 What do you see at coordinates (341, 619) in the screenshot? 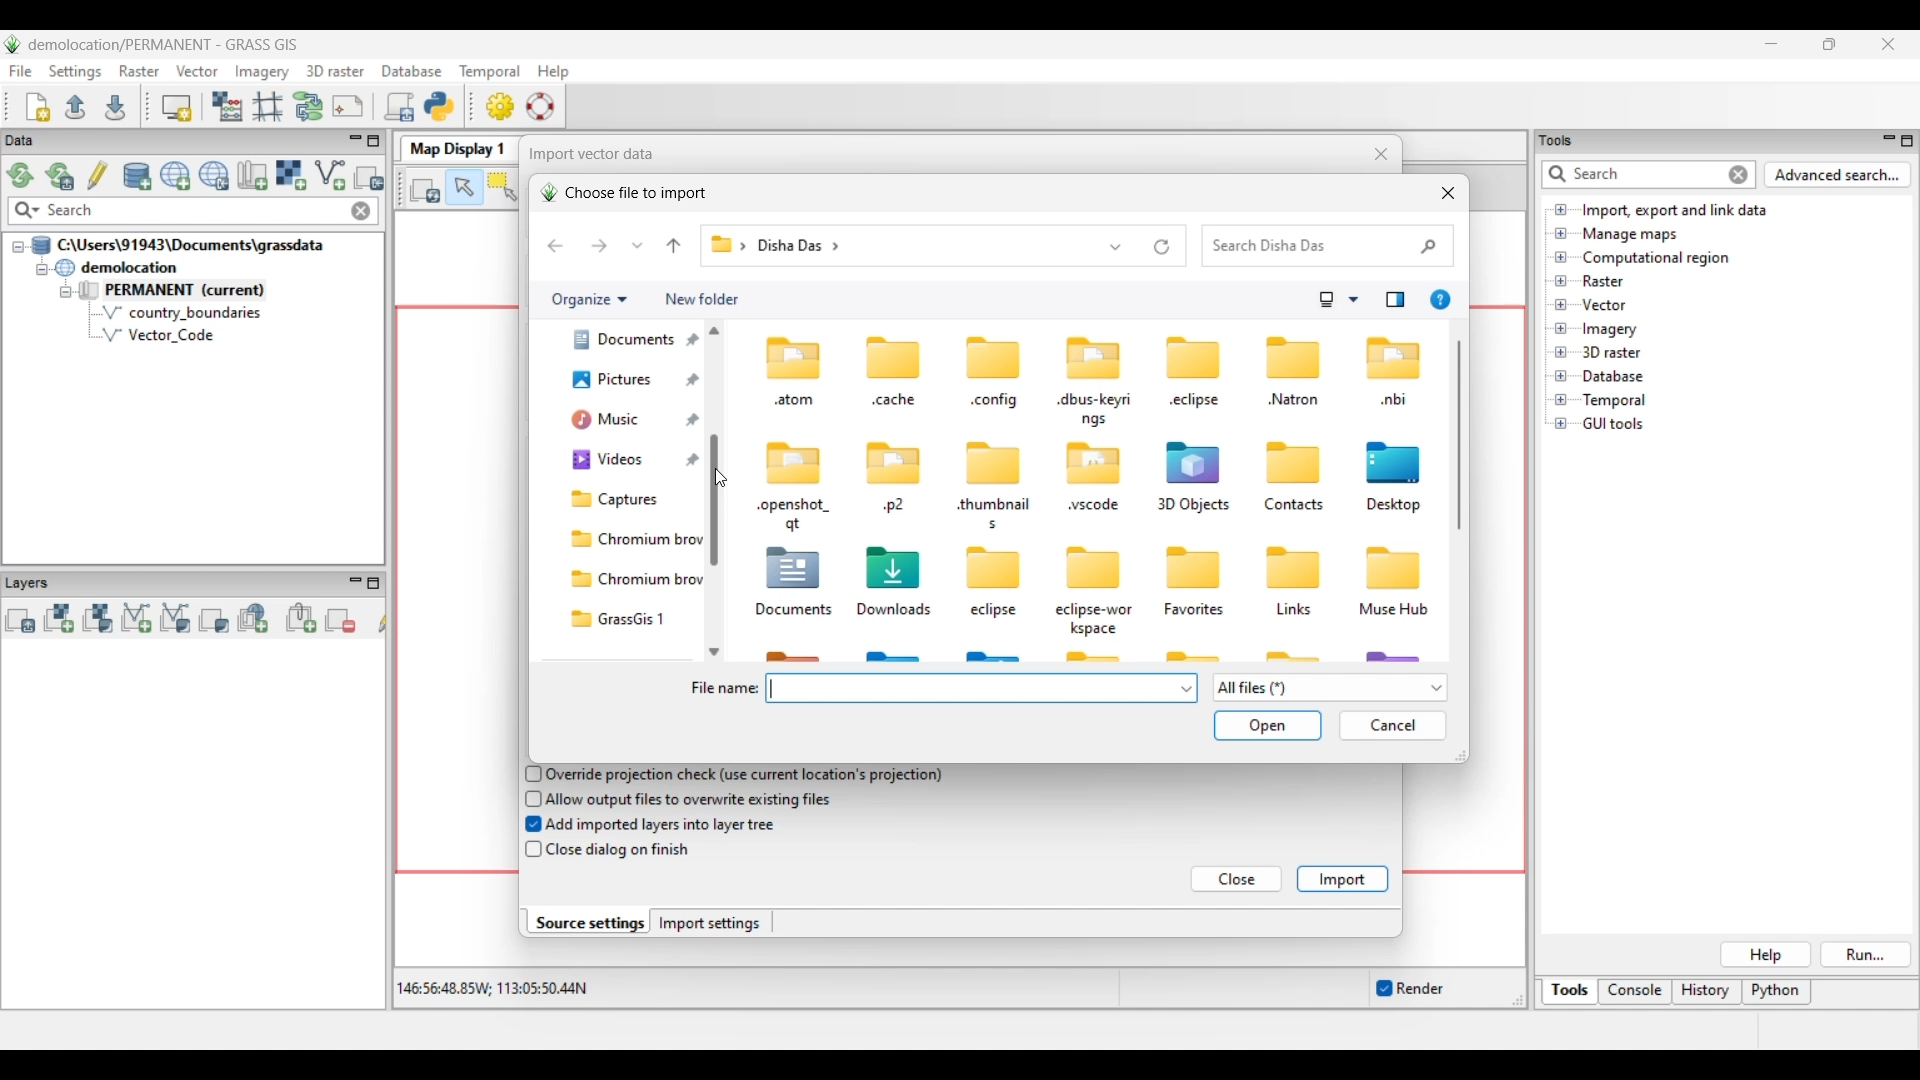
I see `Remove selected map layer(s) from layer tree` at bounding box center [341, 619].